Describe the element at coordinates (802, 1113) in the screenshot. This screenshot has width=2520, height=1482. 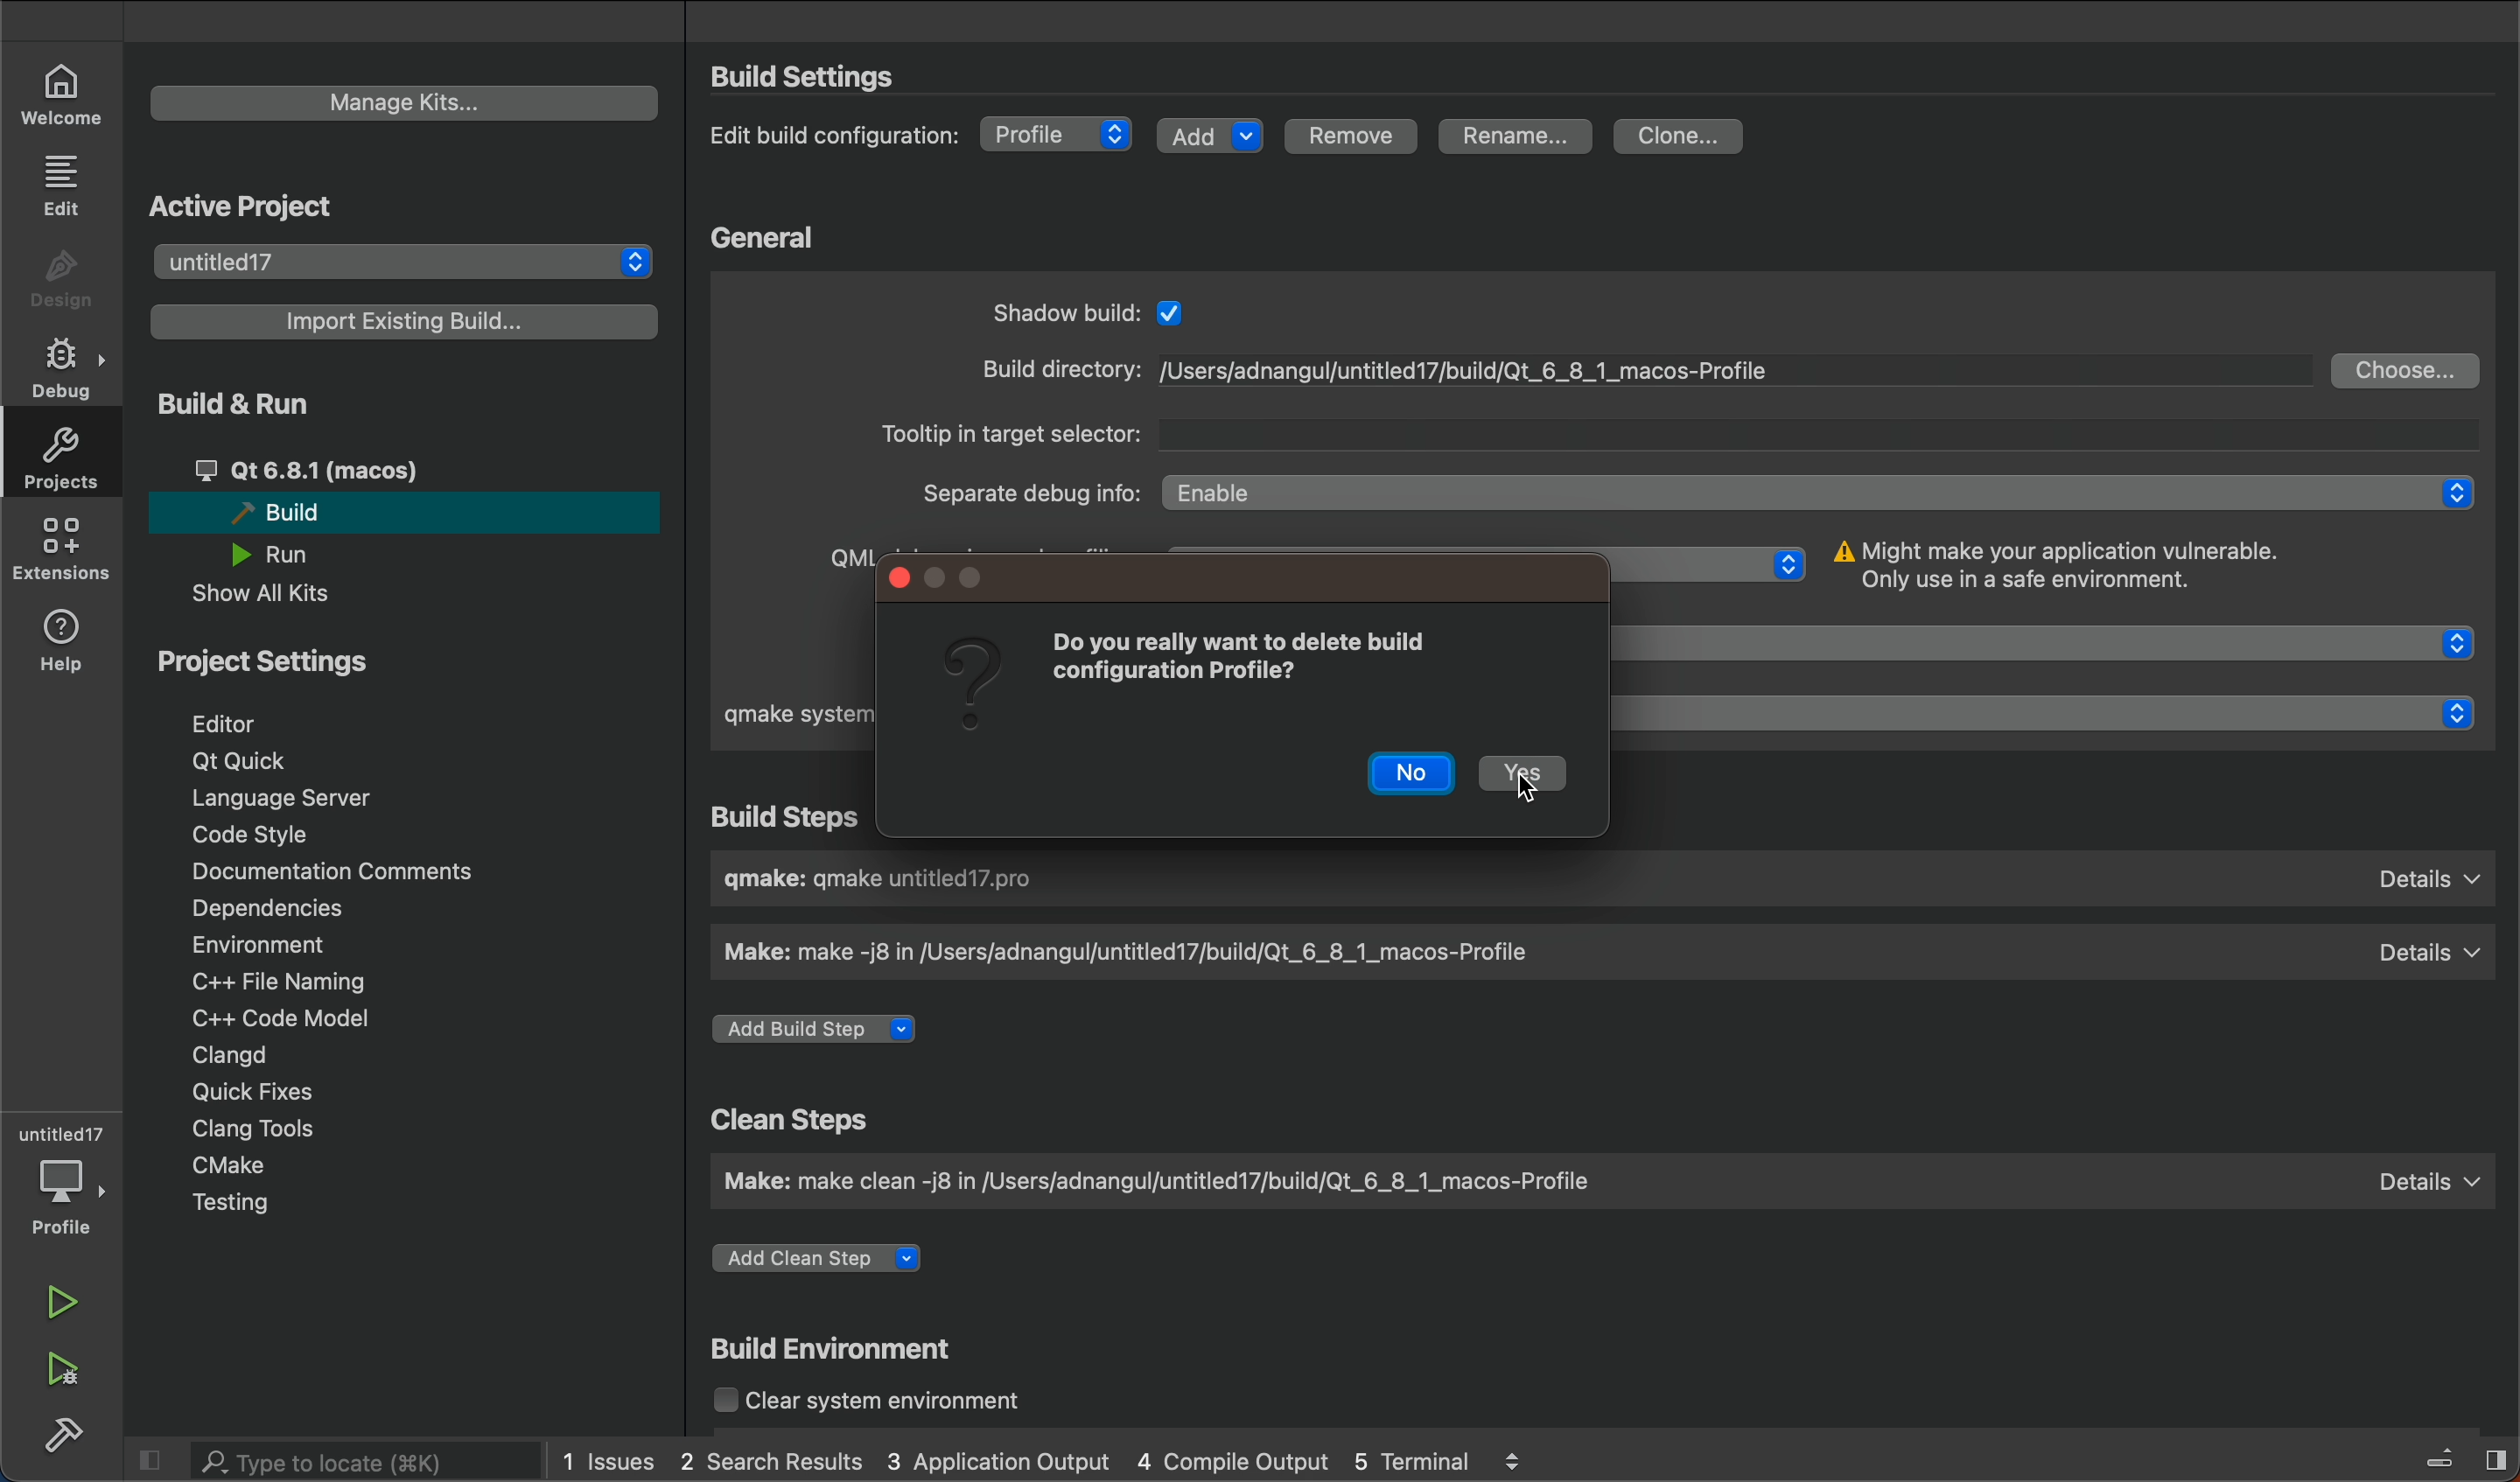
I see `` at that location.